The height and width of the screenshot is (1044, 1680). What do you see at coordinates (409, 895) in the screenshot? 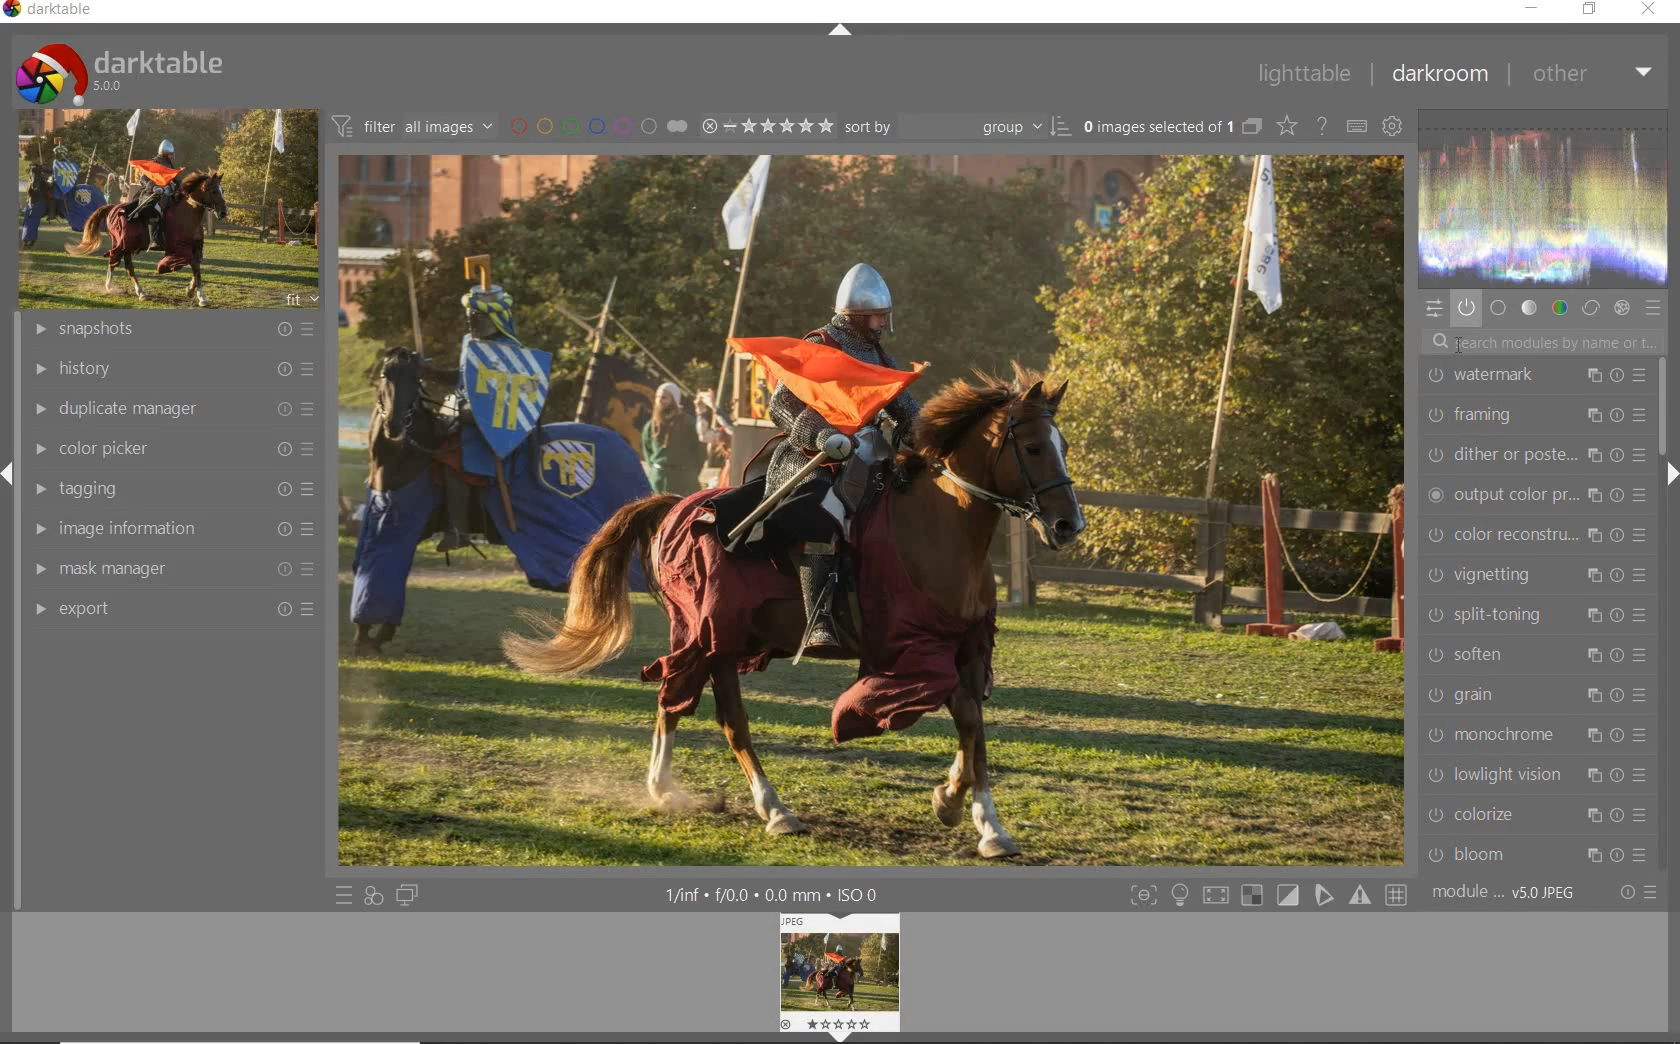
I see `display a second darkroom image widow` at bounding box center [409, 895].